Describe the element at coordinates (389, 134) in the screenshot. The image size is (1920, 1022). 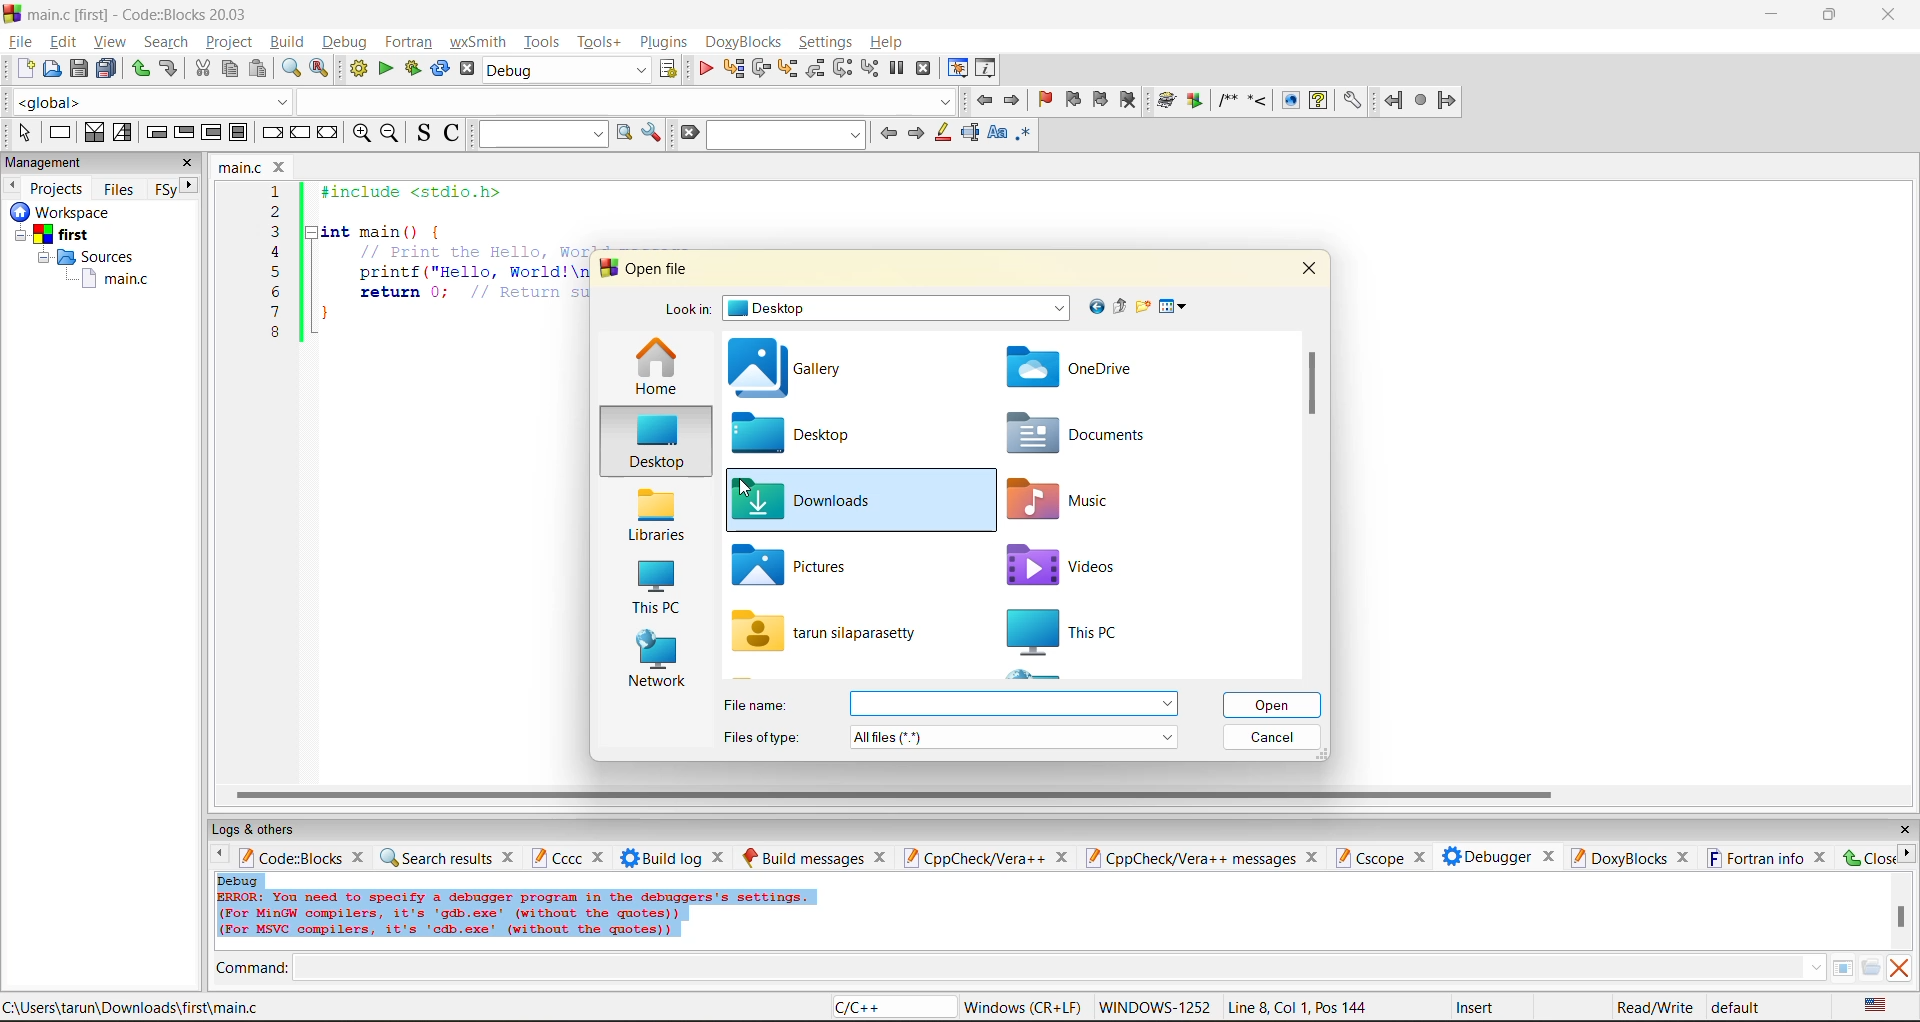
I see `zoom out` at that location.